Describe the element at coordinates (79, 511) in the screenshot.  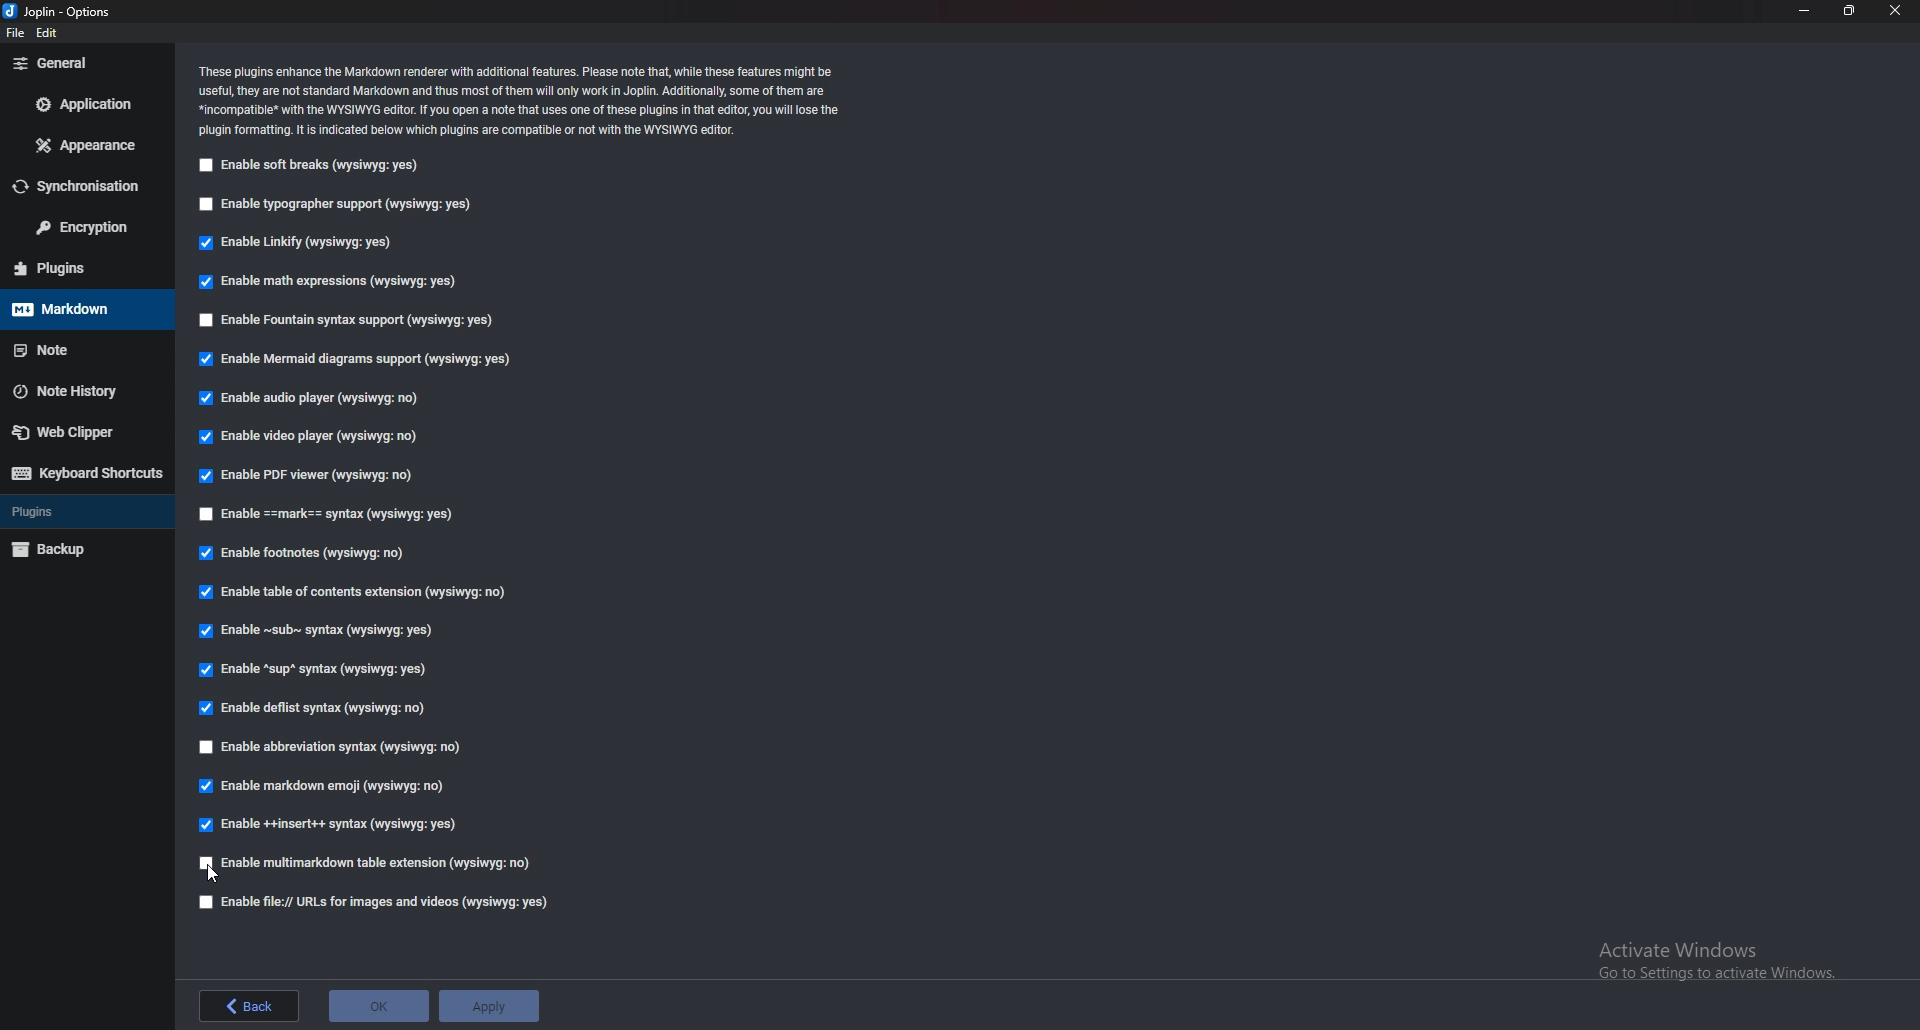
I see `Plugins` at that location.